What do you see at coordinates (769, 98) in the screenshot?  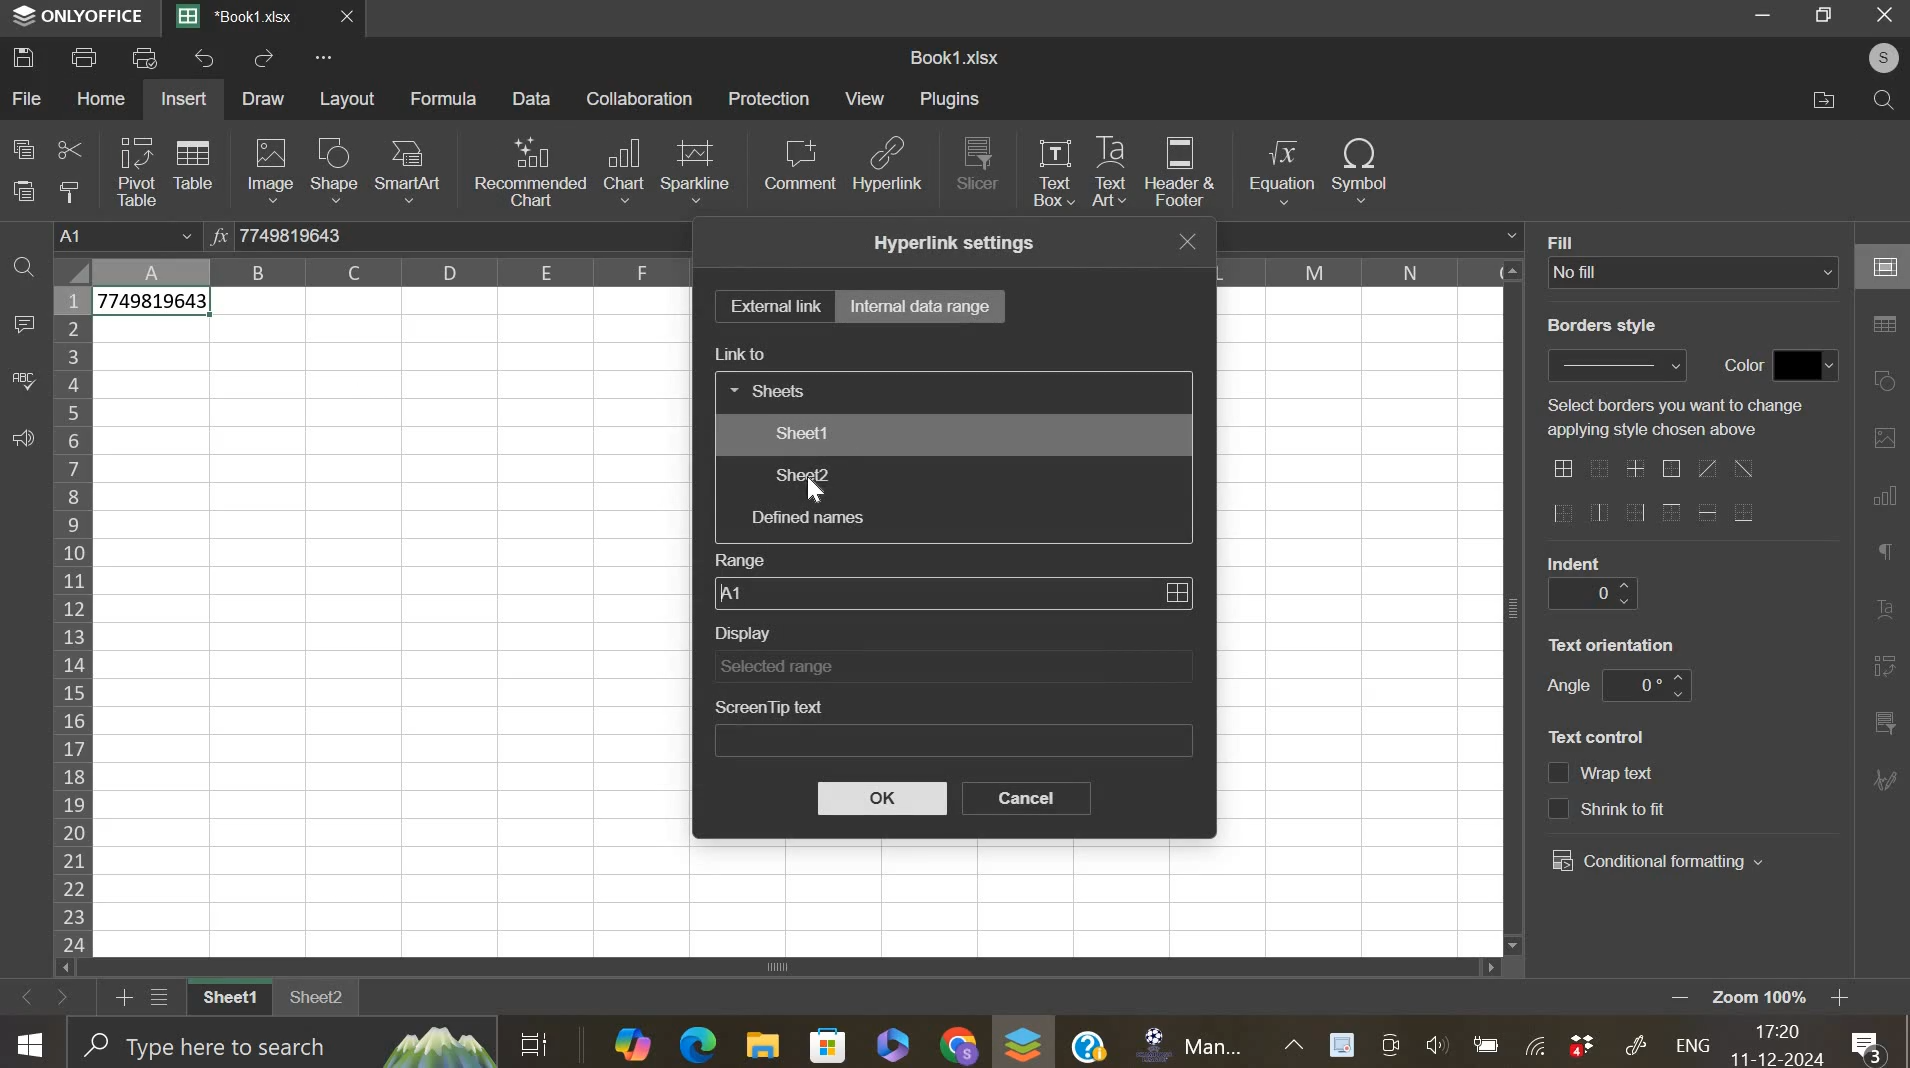 I see `protection` at bounding box center [769, 98].